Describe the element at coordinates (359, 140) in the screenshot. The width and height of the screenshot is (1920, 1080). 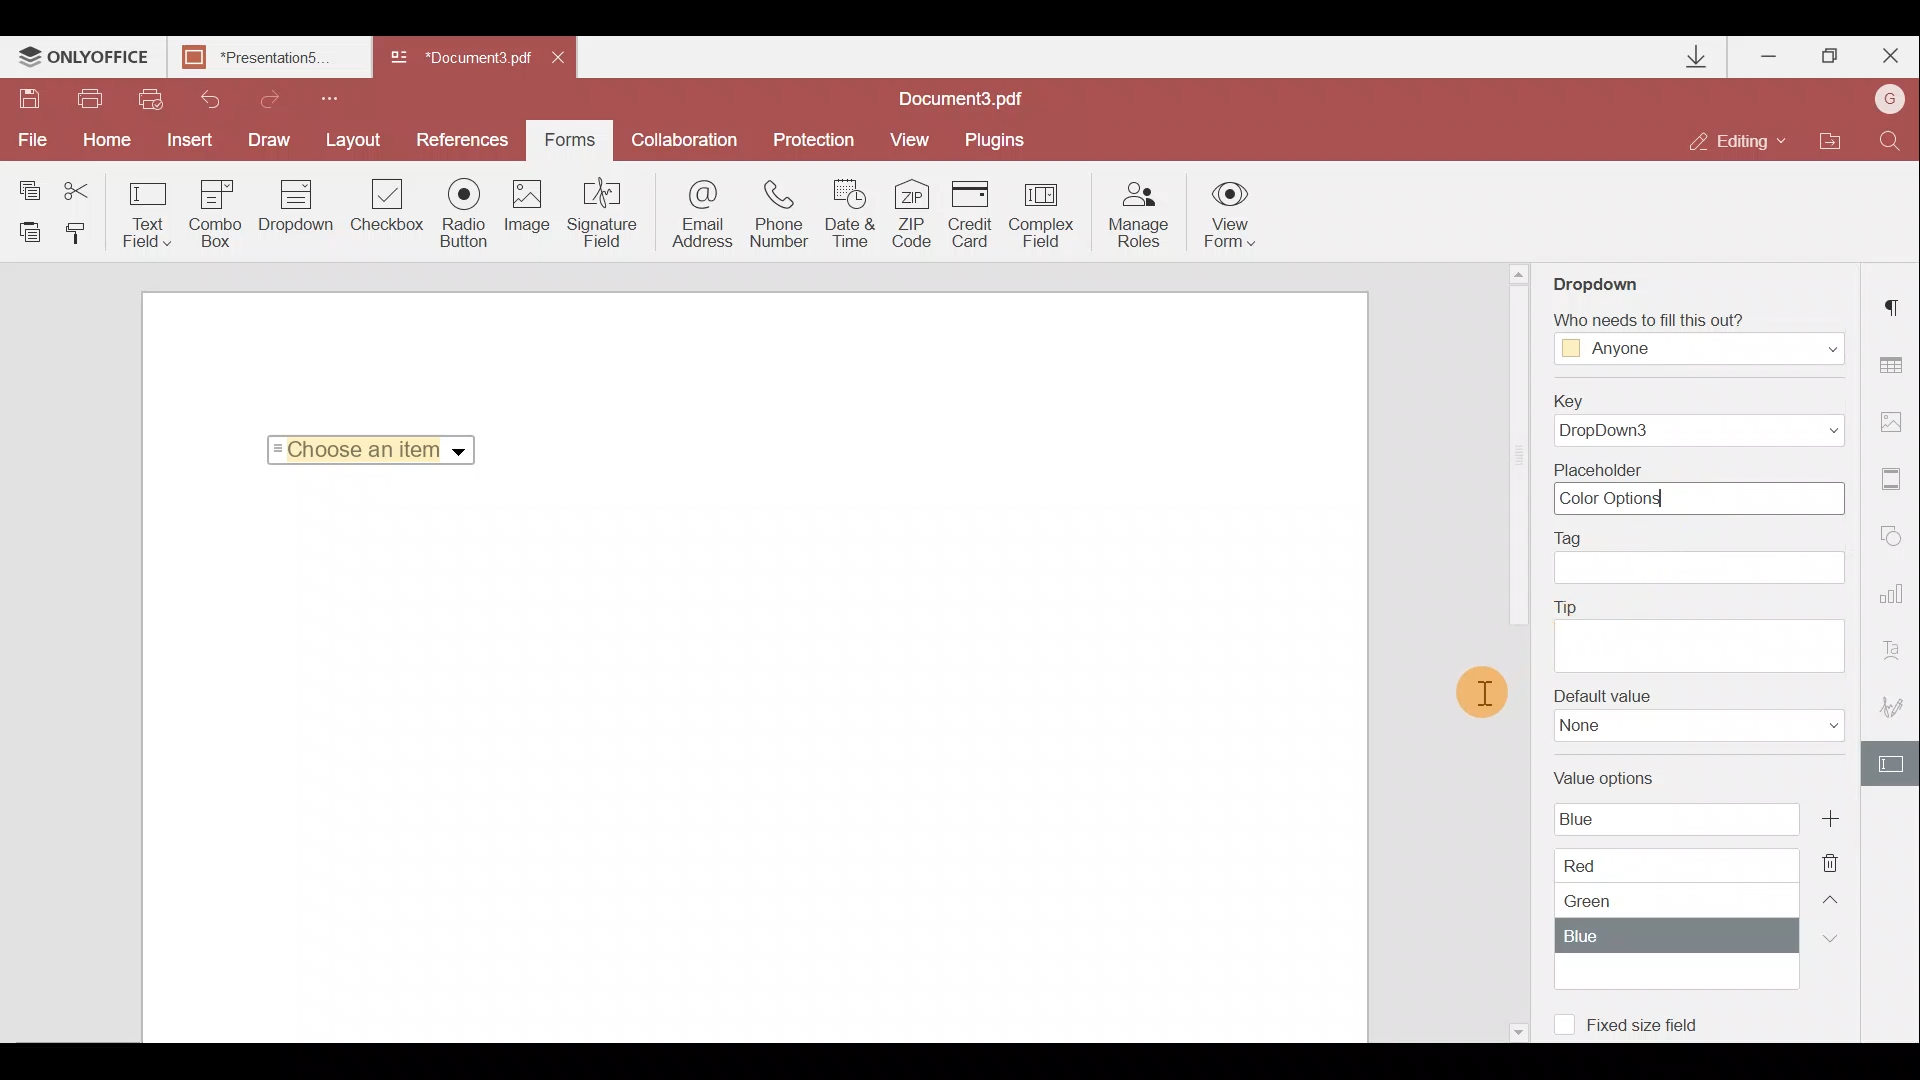
I see `Layout` at that location.